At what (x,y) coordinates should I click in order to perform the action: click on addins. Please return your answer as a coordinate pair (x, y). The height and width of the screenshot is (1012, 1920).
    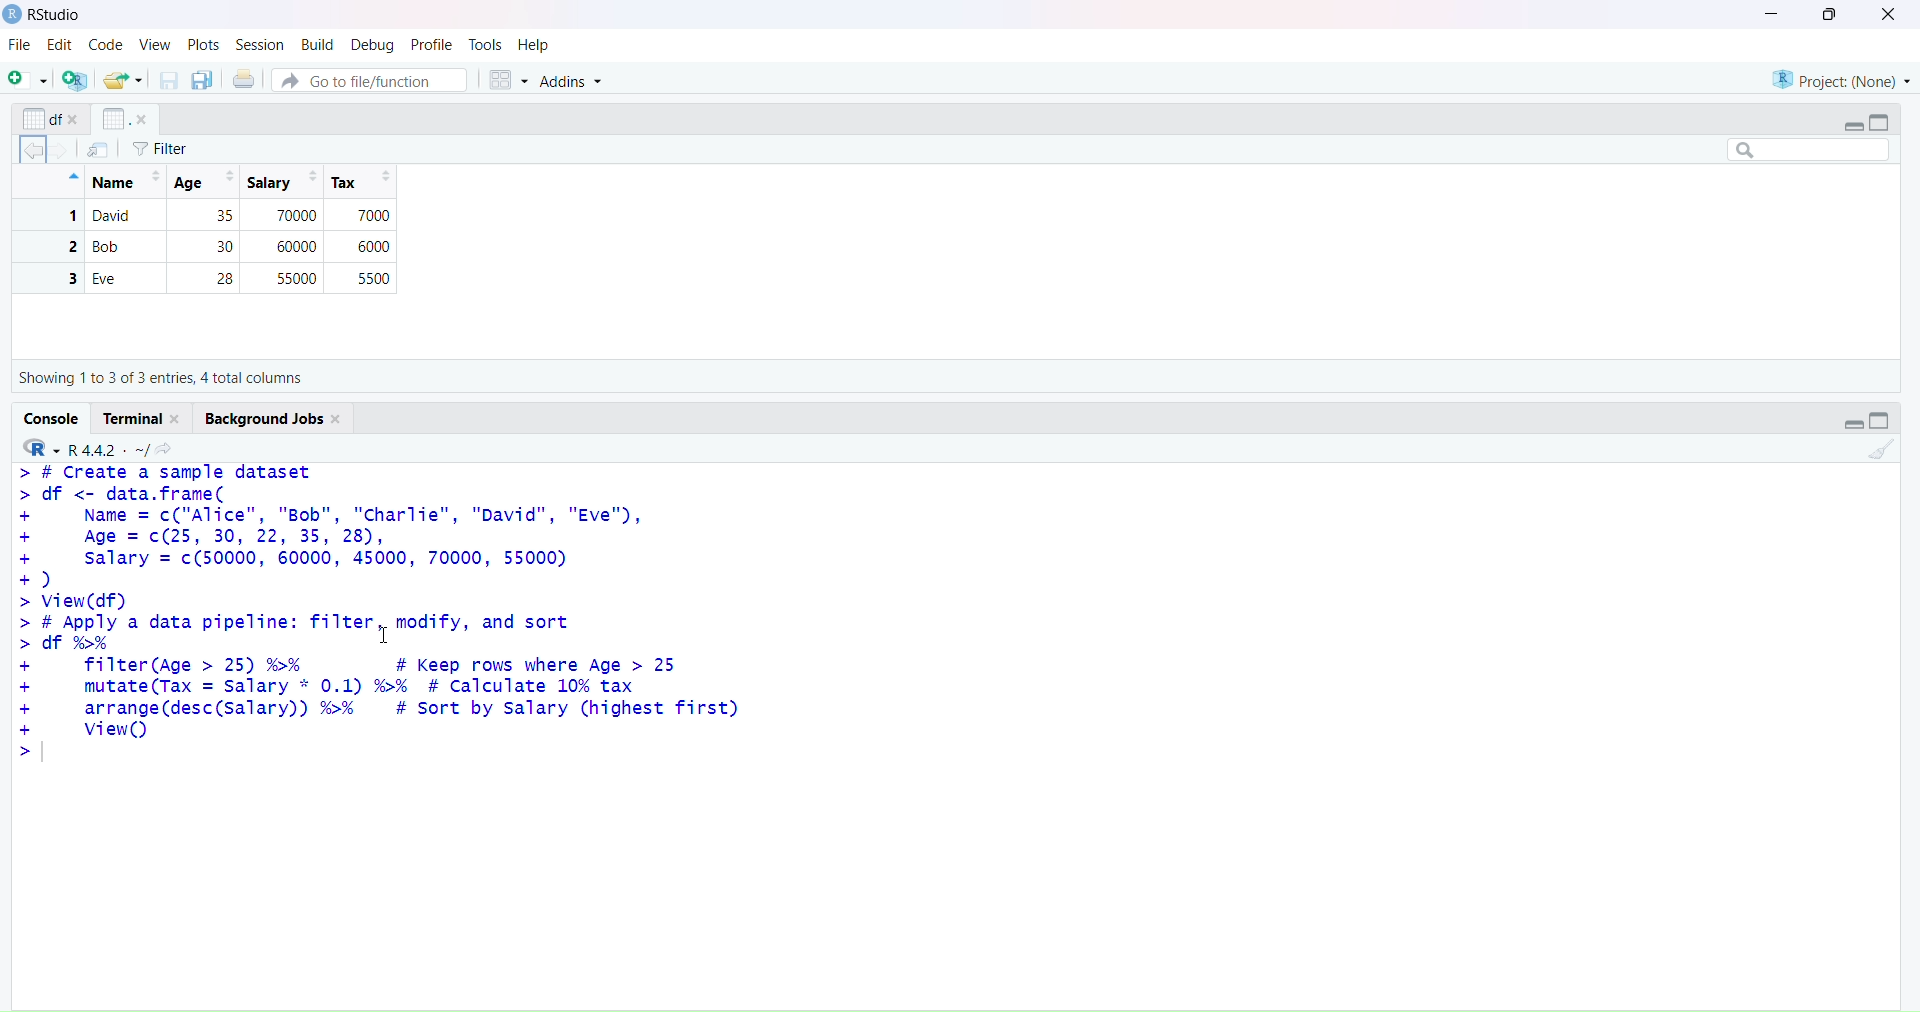
    Looking at the image, I should click on (577, 83).